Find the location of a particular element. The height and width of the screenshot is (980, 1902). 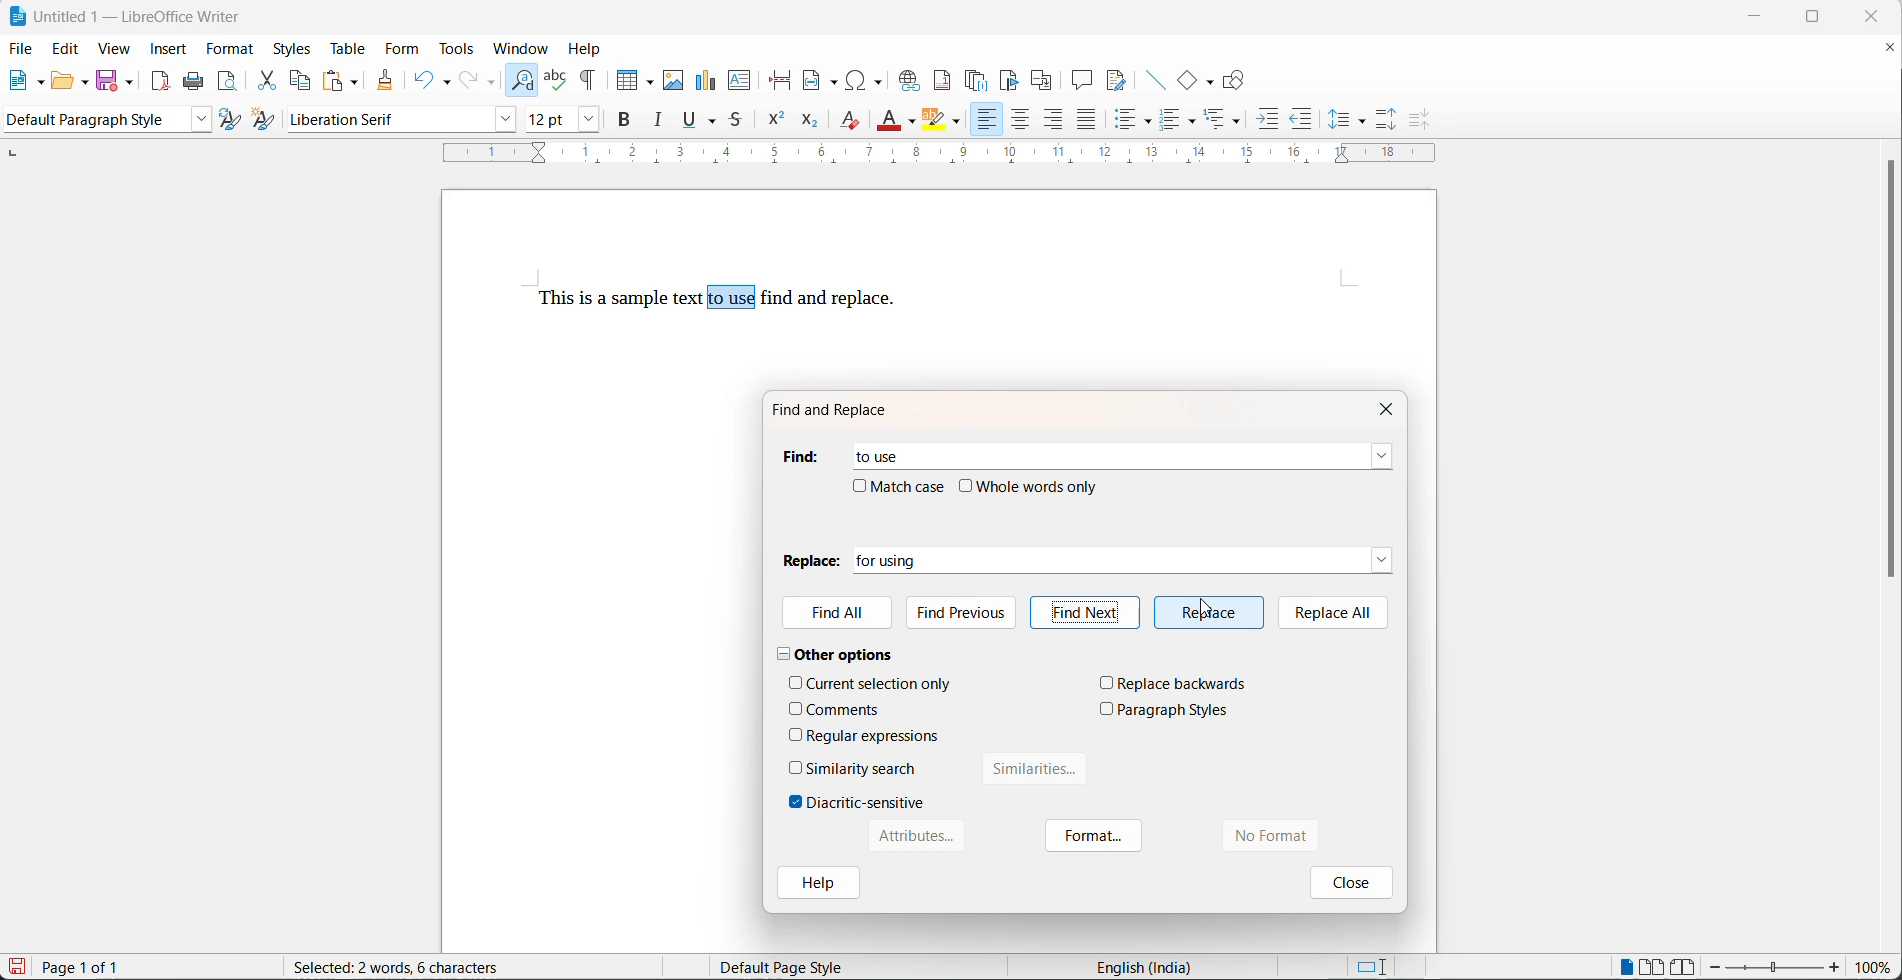

insert special characters is located at coordinates (870, 80).